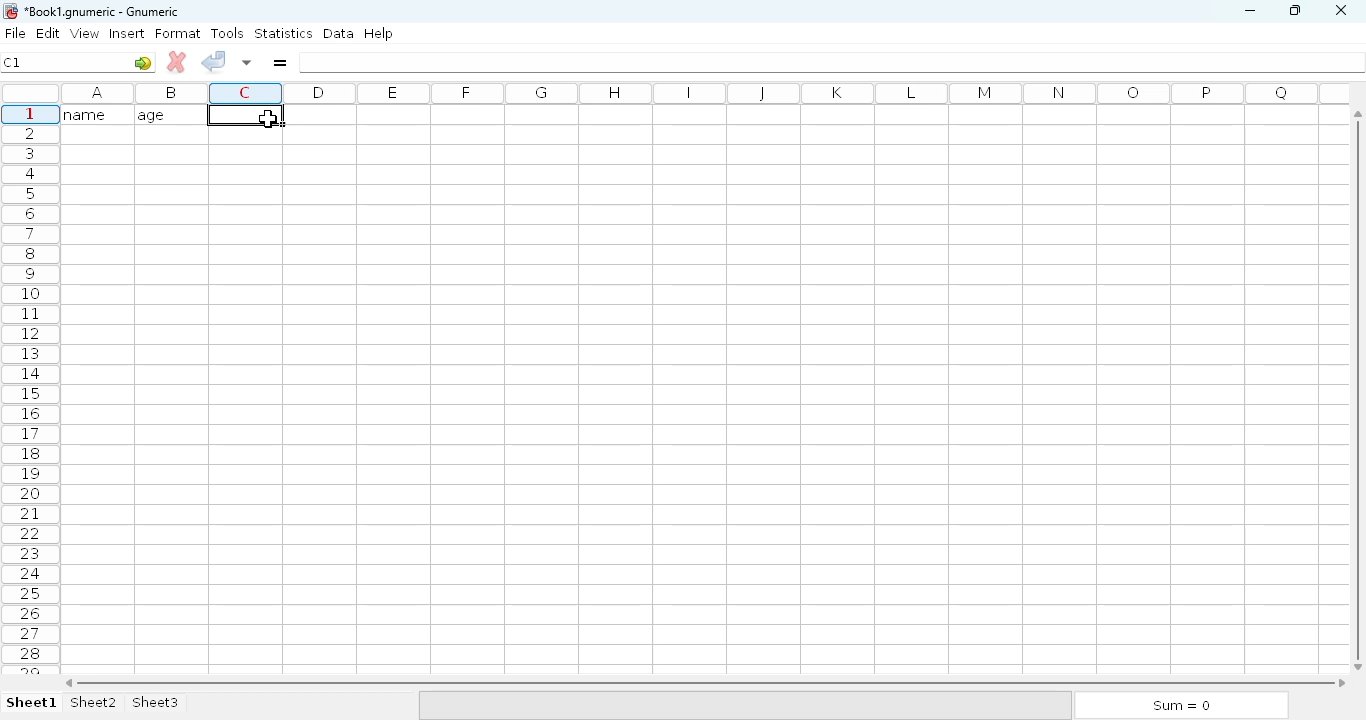  What do you see at coordinates (1179, 706) in the screenshot?
I see `sum = 0` at bounding box center [1179, 706].